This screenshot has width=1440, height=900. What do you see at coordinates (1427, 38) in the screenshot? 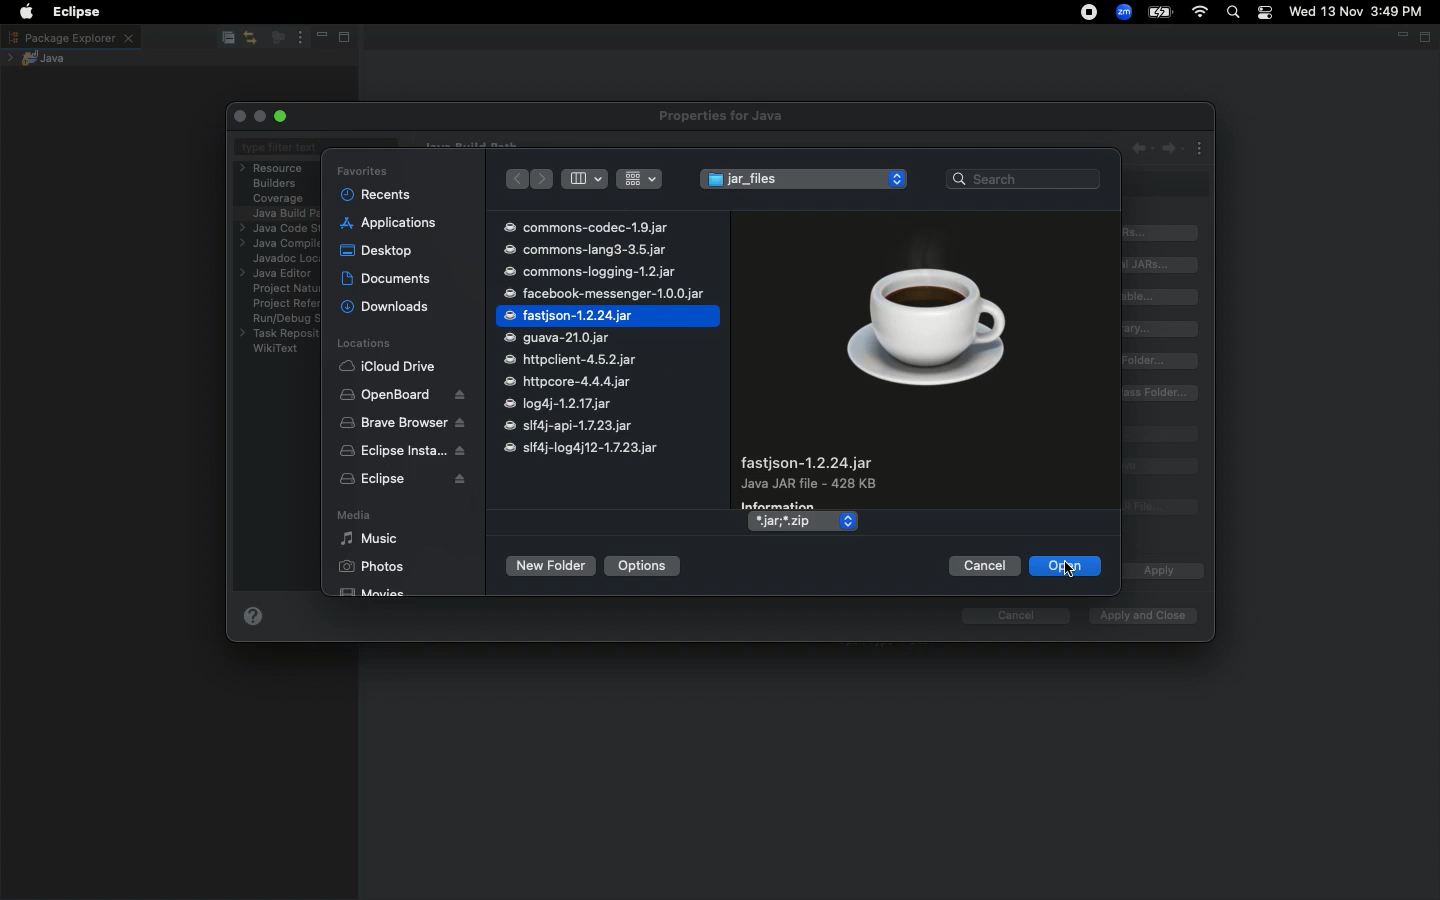
I see `Maximize` at bounding box center [1427, 38].